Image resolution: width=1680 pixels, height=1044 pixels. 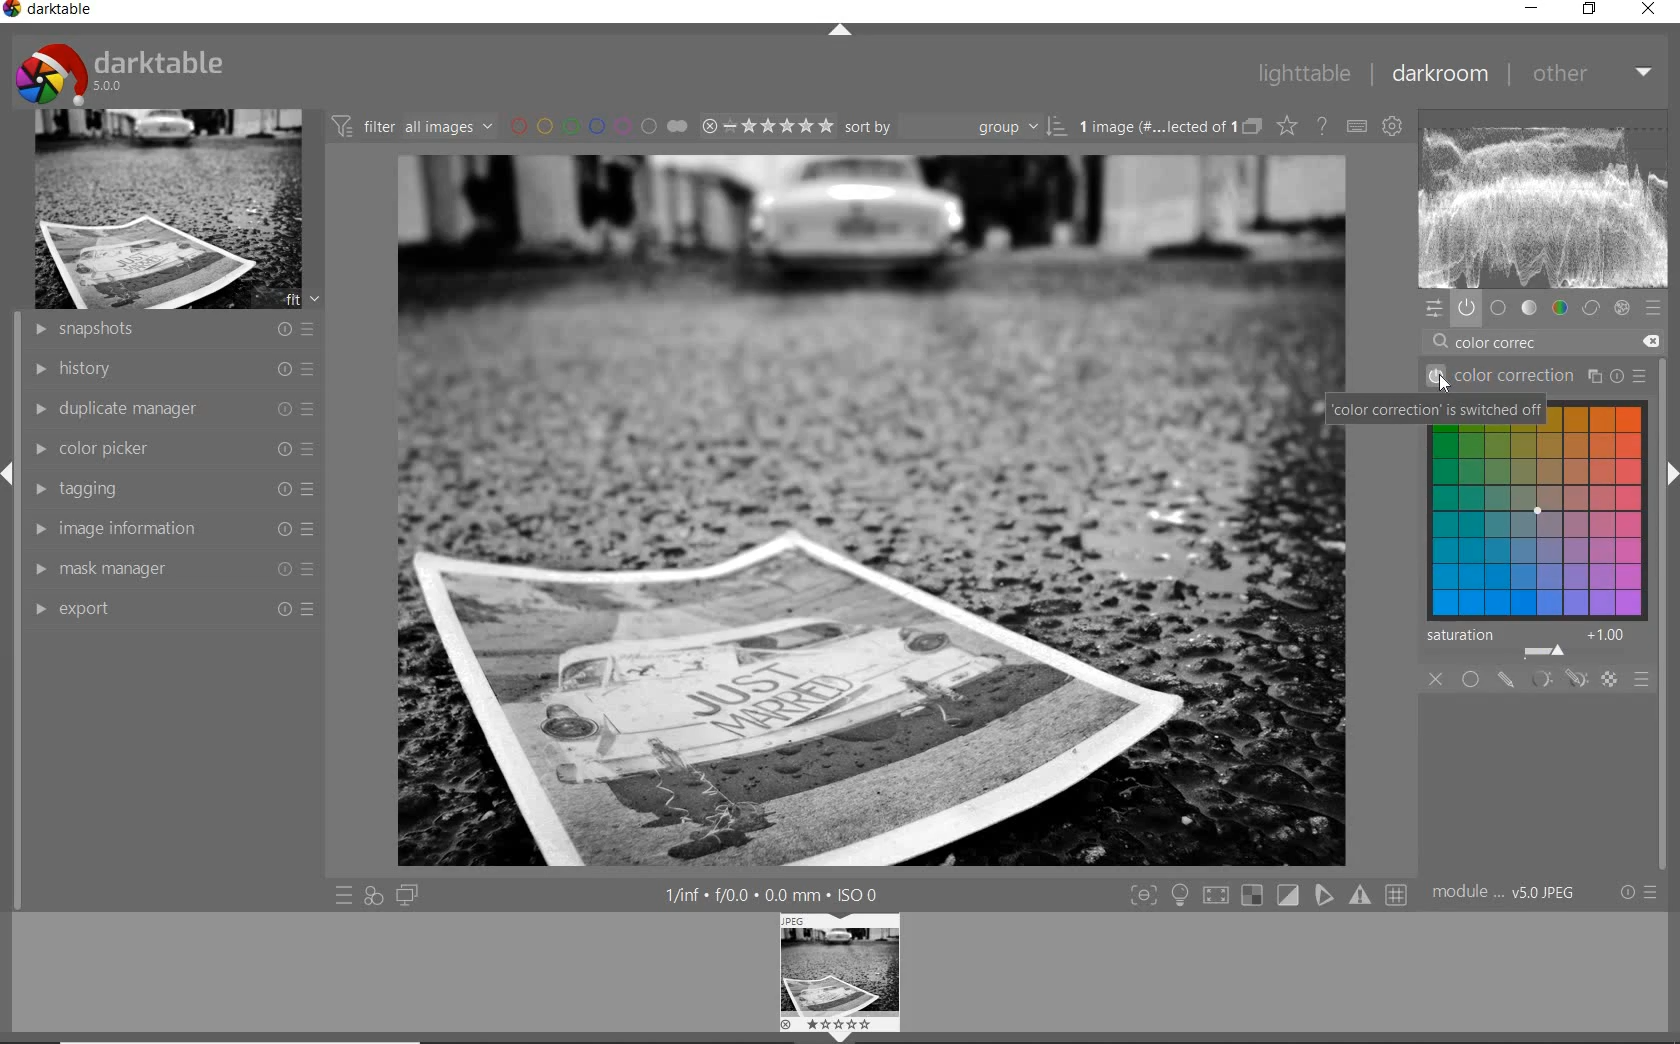 I want to click on base, so click(x=1498, y=309).